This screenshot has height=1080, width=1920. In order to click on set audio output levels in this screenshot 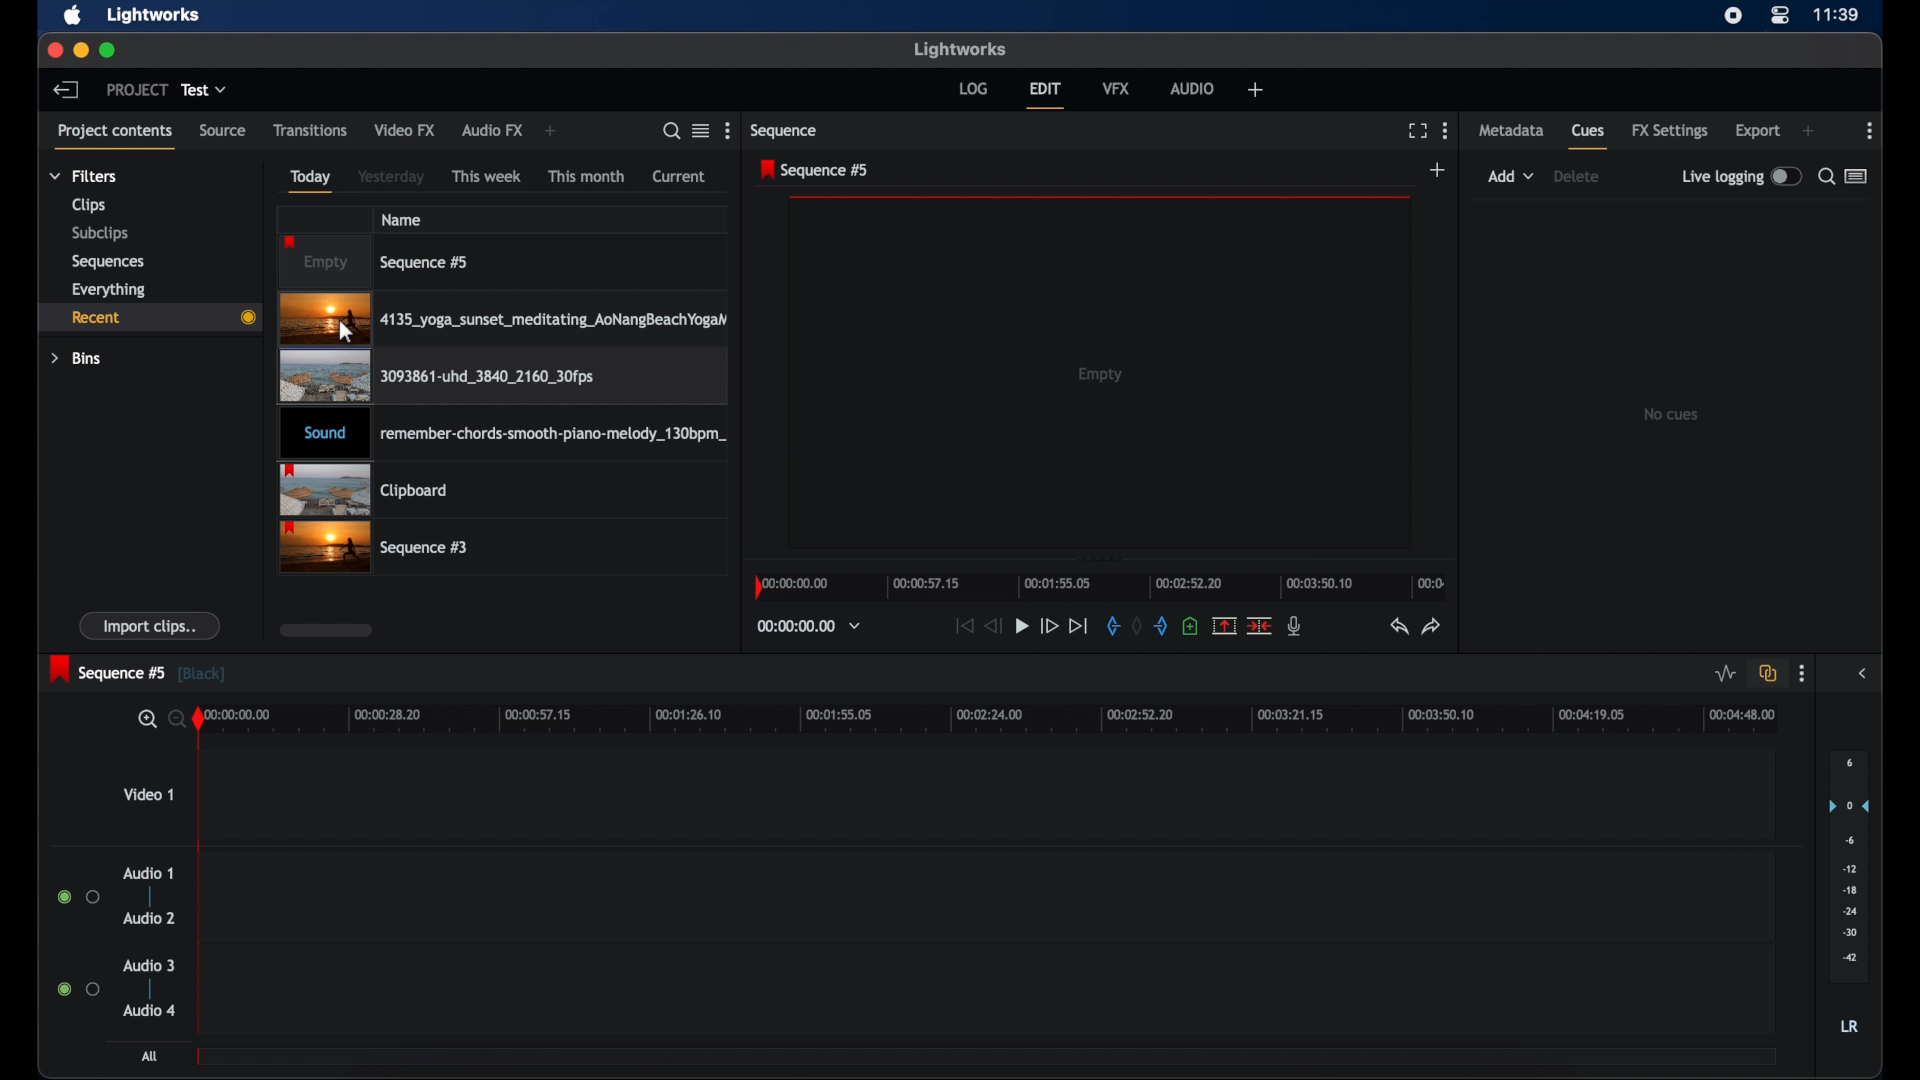, I will do `click(1848, 866)`.